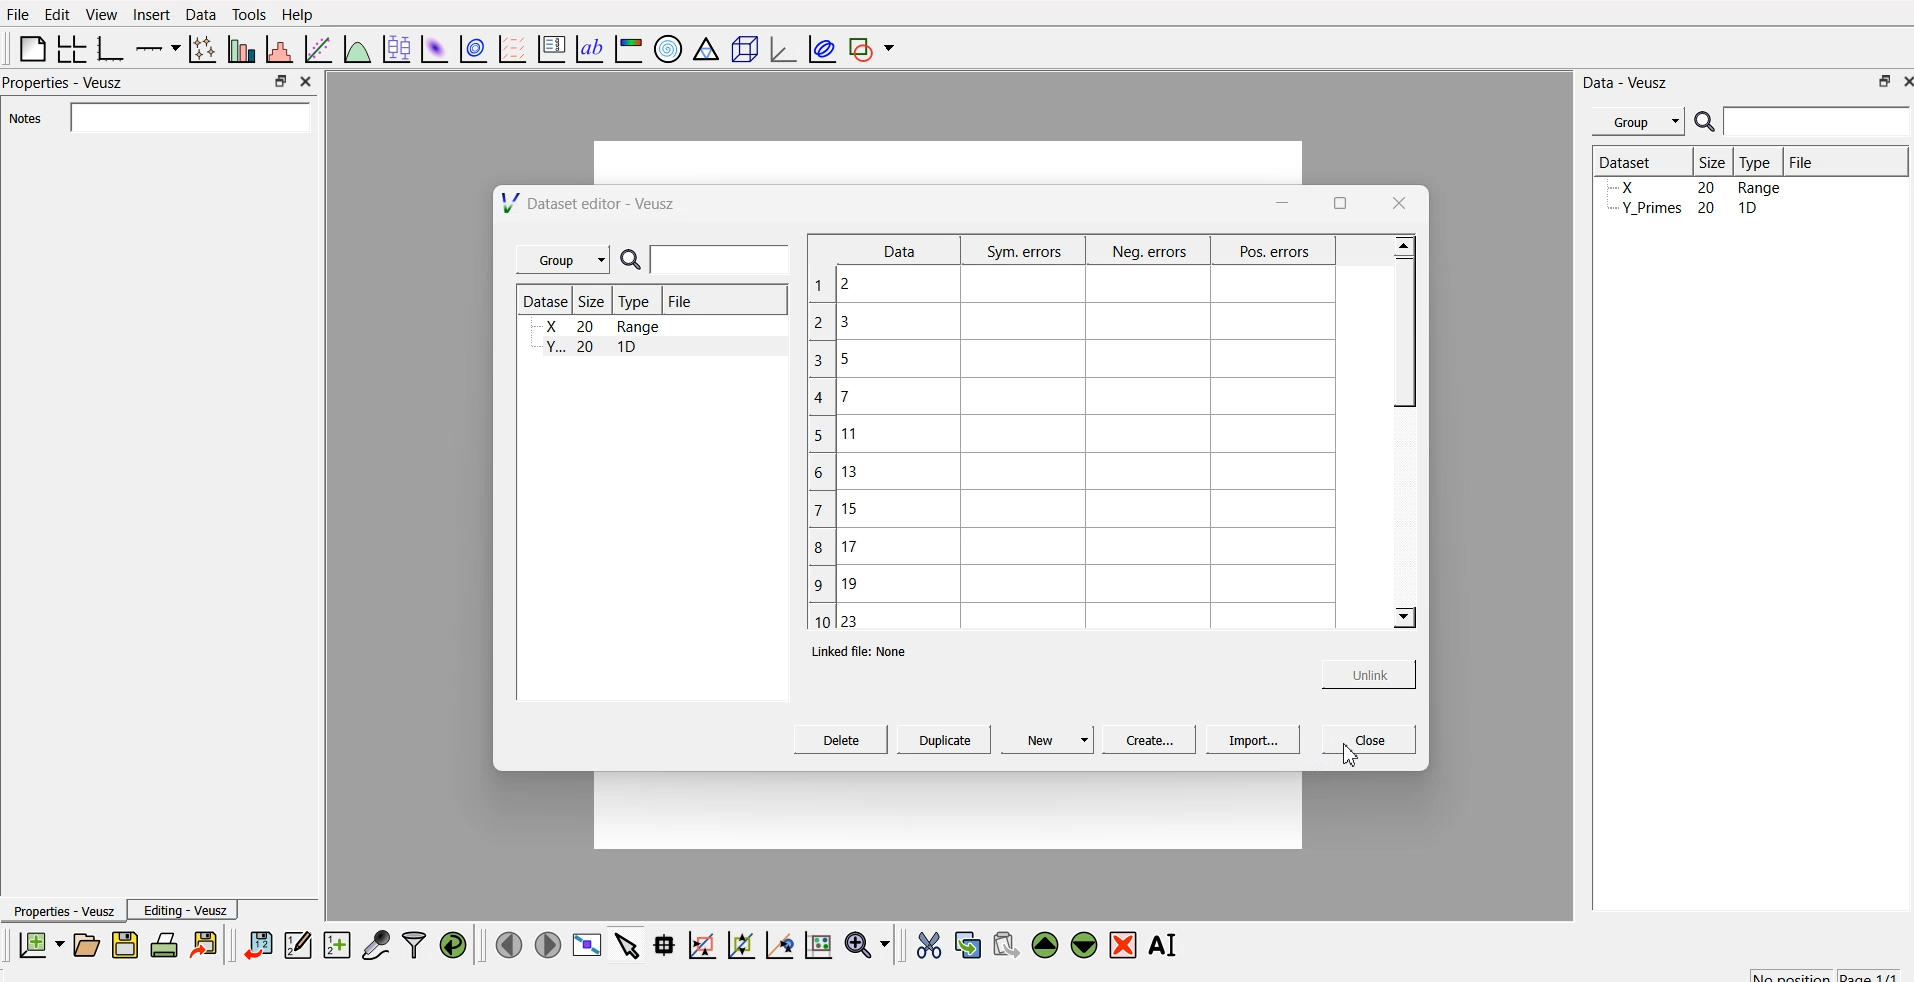  I want to click on print document, so click(166, 946).